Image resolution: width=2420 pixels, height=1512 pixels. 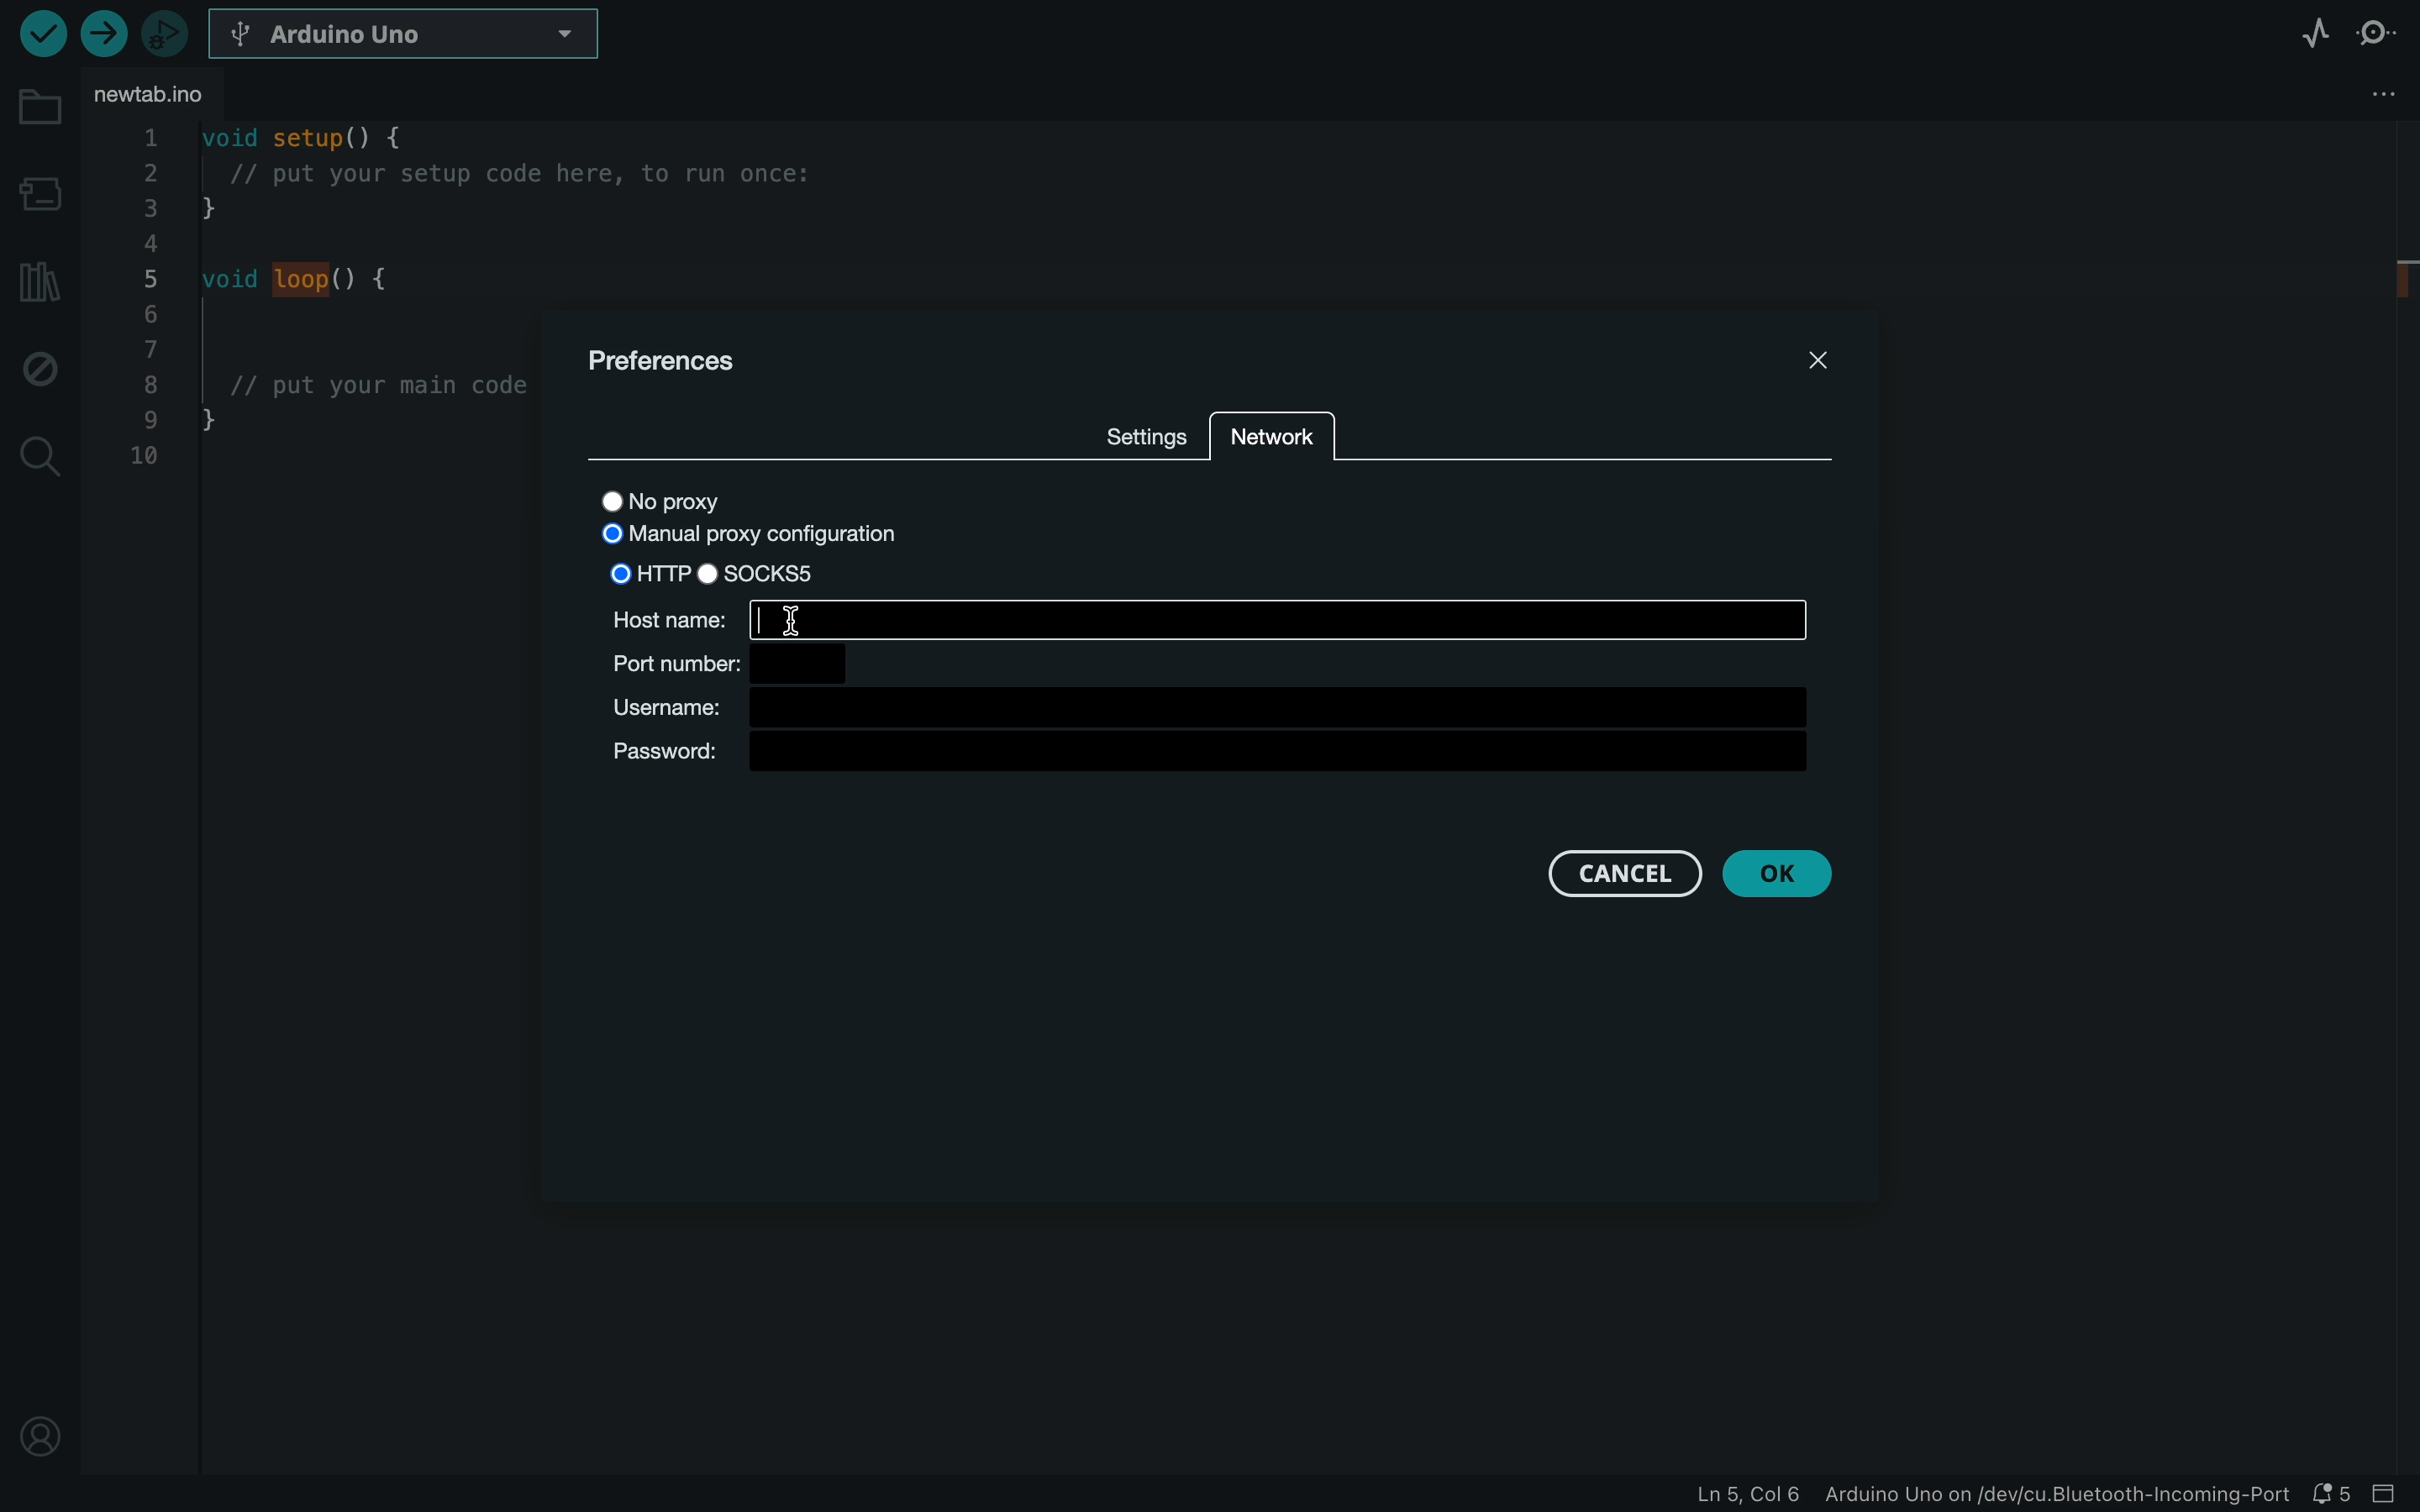 What do you see at coordinates (819, 621) in the screenshot?
I see `cursor` at bounding box center [819, 621].